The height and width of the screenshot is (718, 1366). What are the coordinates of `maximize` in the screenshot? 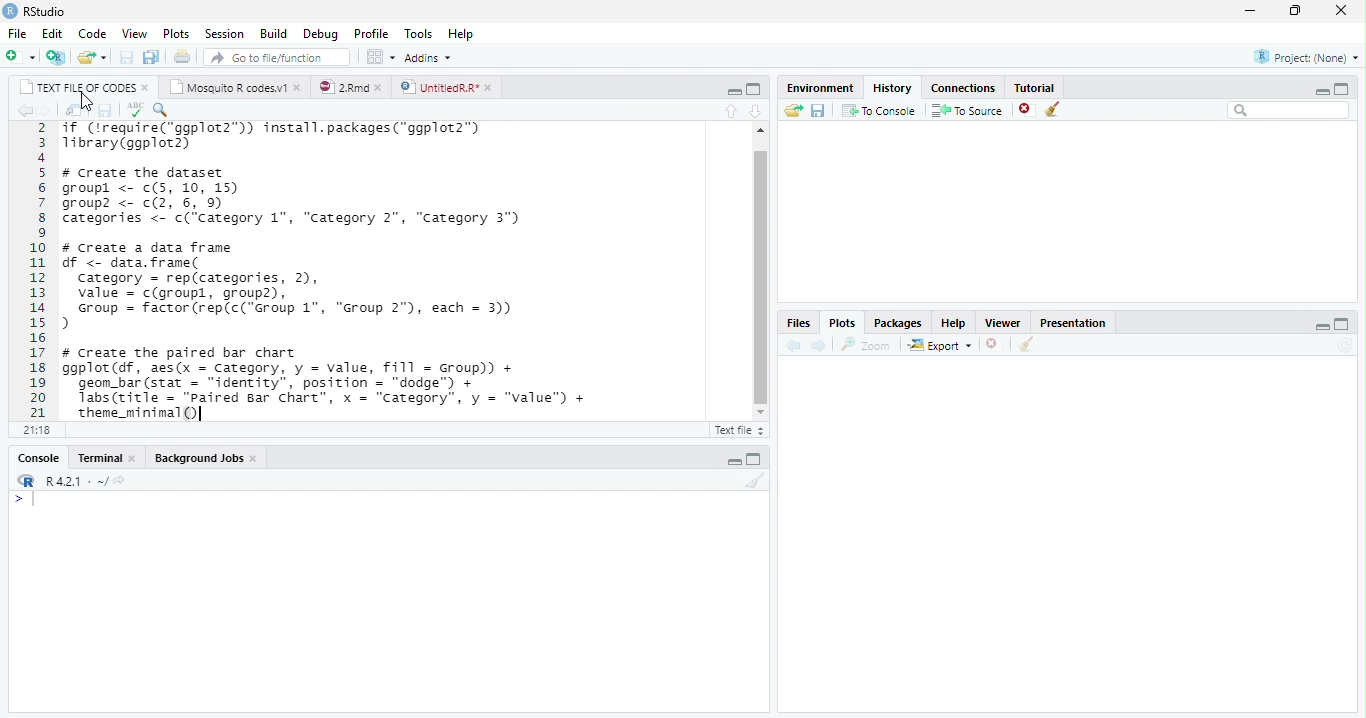 It's located at (758, 90).